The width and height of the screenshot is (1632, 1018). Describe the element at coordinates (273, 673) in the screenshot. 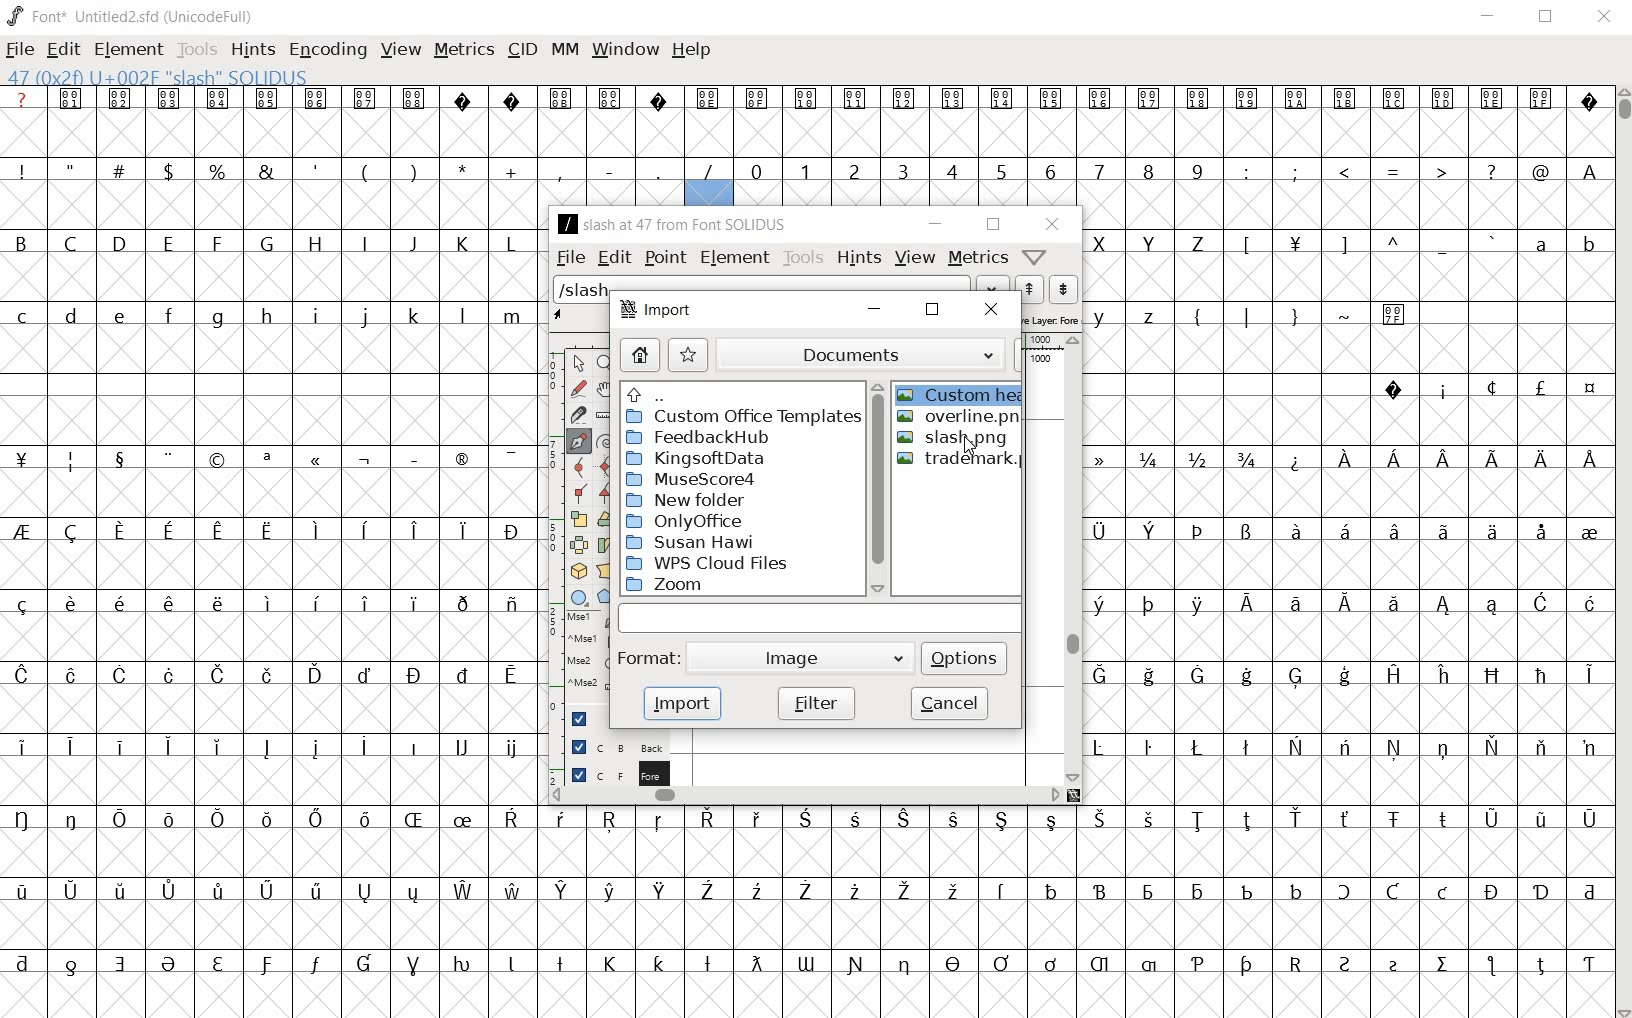

I see `special letters` at that location.